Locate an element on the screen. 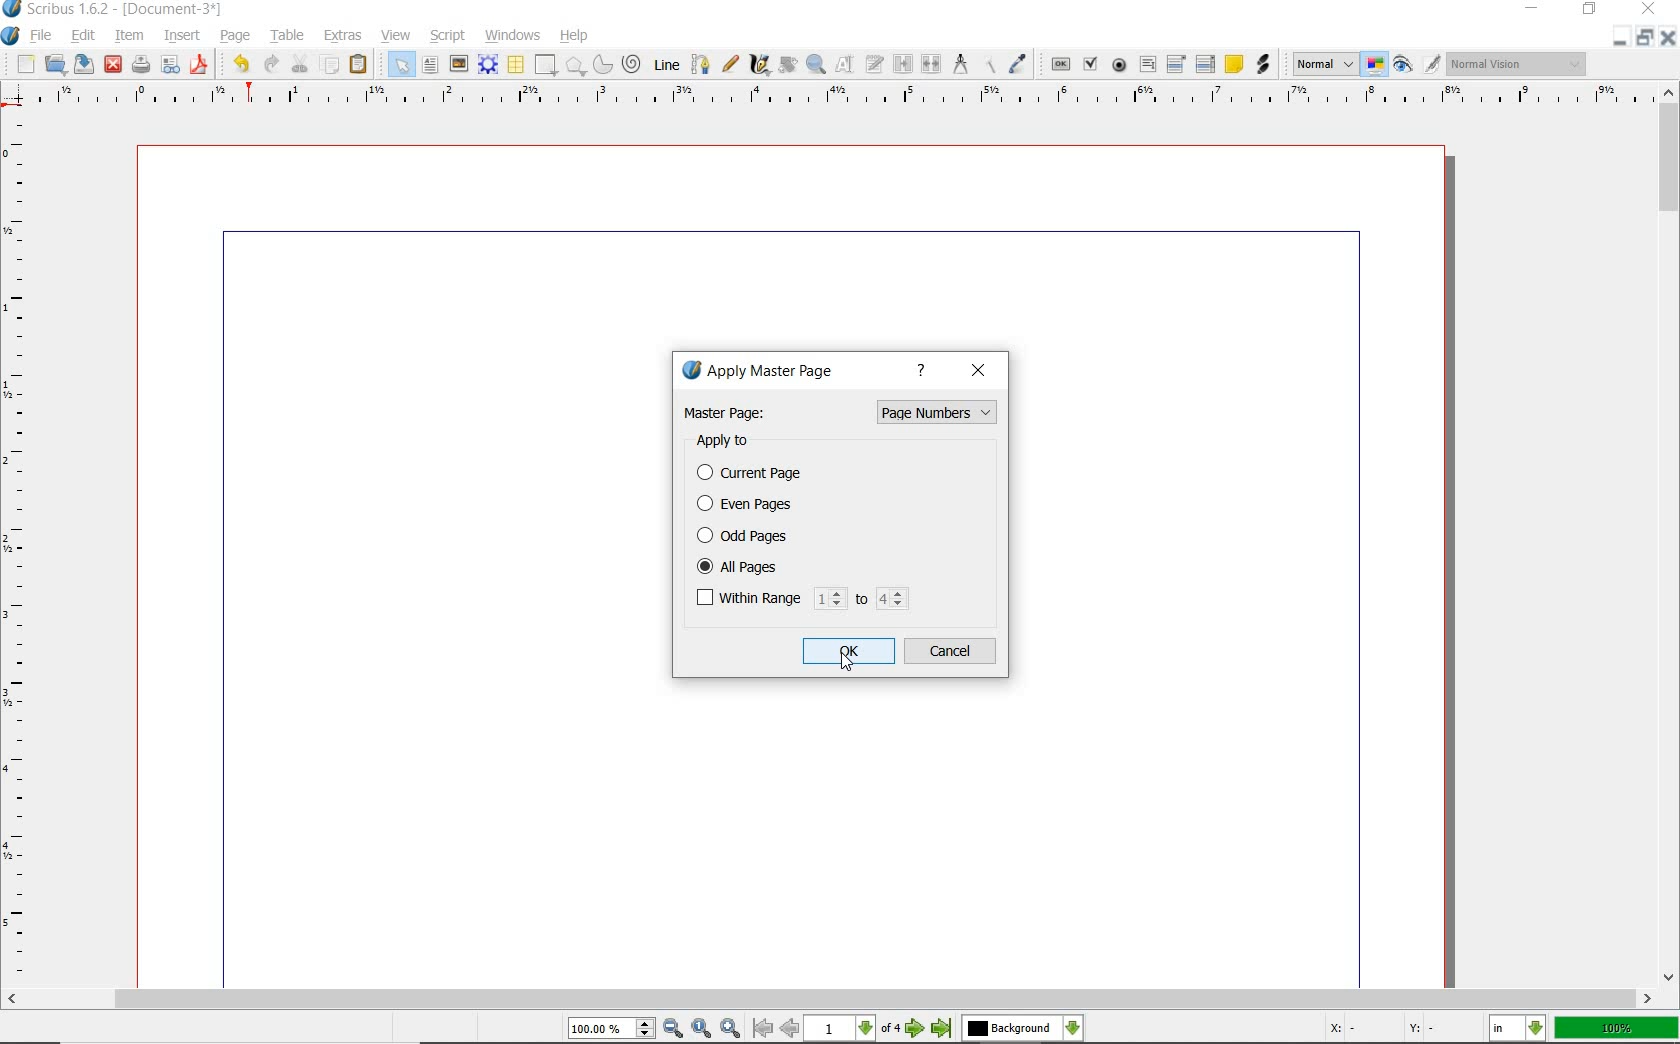  unlink text frames is located at coordinates (932, 66).